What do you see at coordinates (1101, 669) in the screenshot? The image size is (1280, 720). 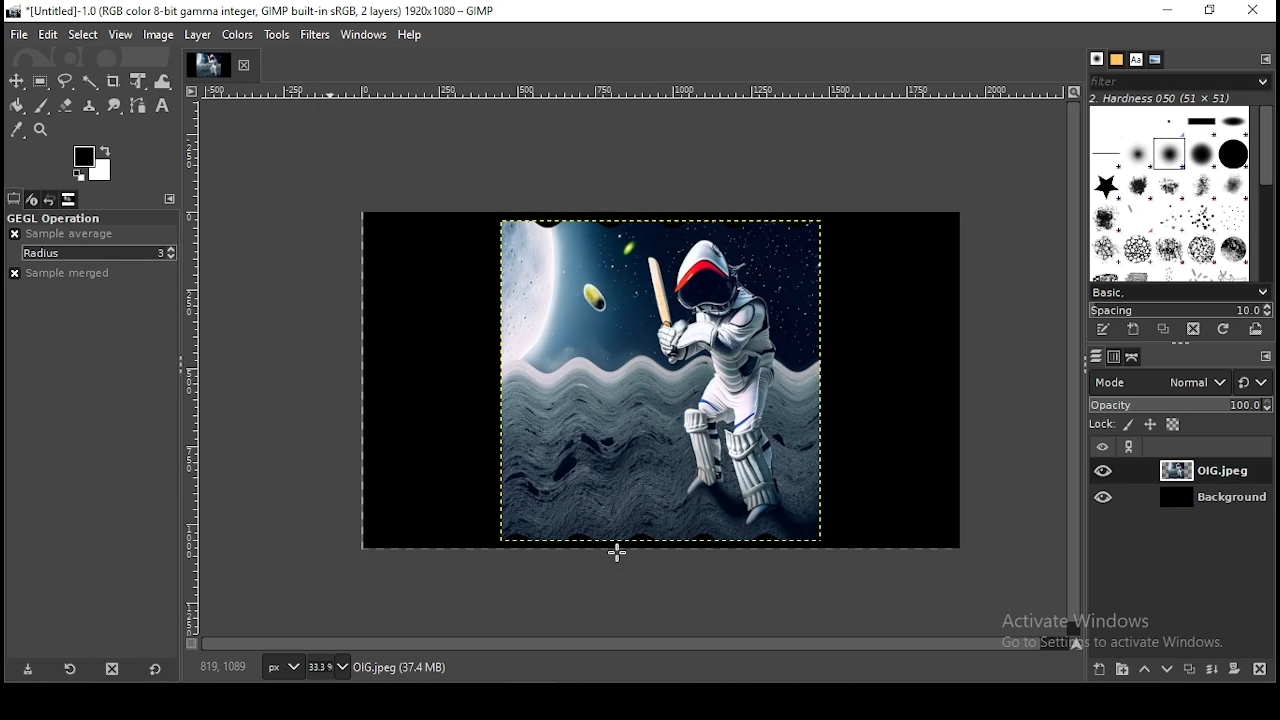 I see `create a new layer` at bounding box center [1101, 669].